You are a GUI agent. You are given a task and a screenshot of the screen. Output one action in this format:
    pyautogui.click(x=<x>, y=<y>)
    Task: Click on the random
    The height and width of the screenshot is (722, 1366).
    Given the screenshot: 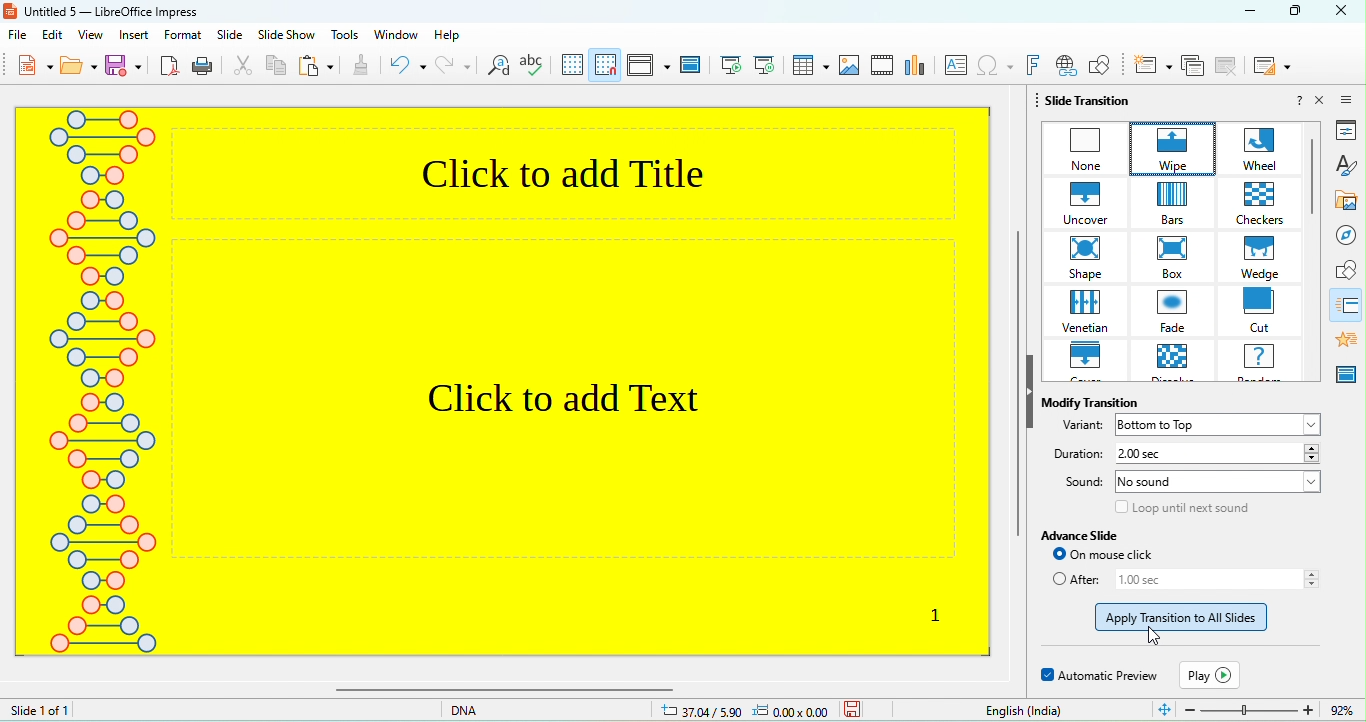 What is the action you would take?
    pyautogui.click(x=1265, y=363)
    